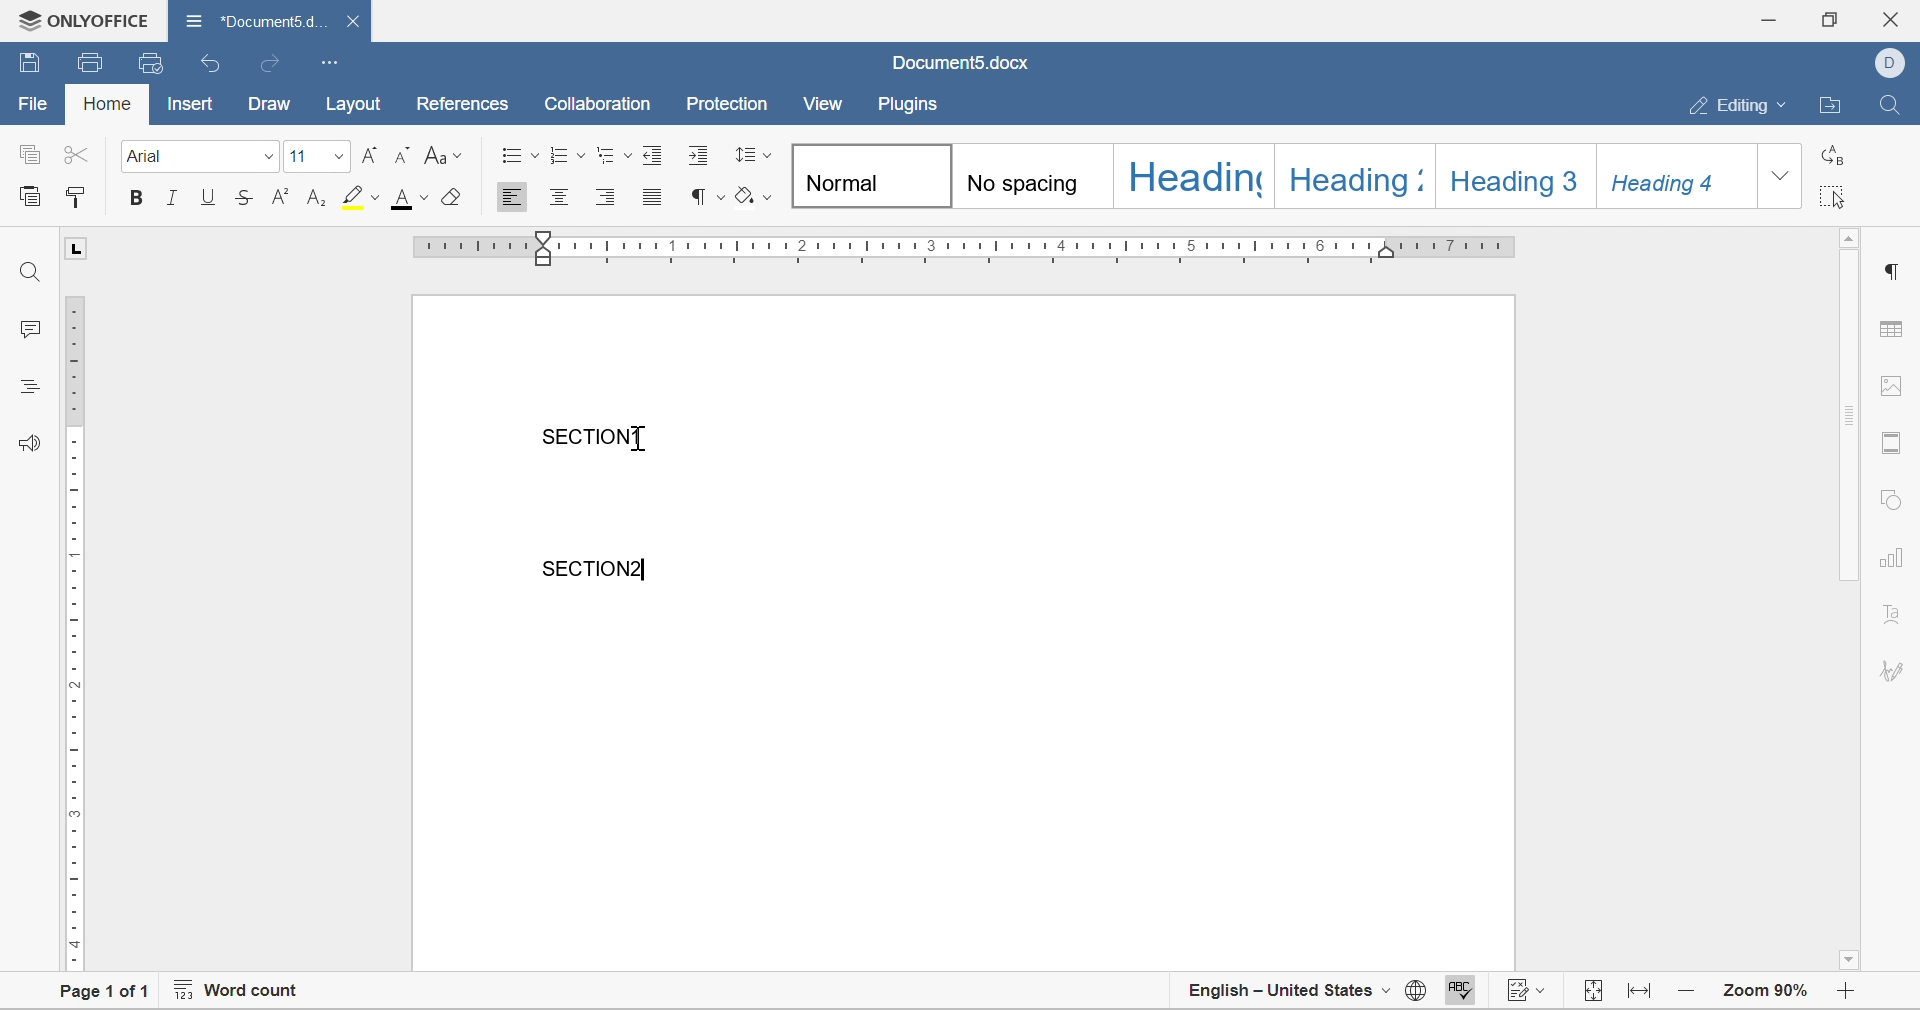 The width and height of the screenshot is (1920, 1010). What do you see at coordinates (210, 196) in the screenshot?
I see `underline` at bounding box center [210, 196].